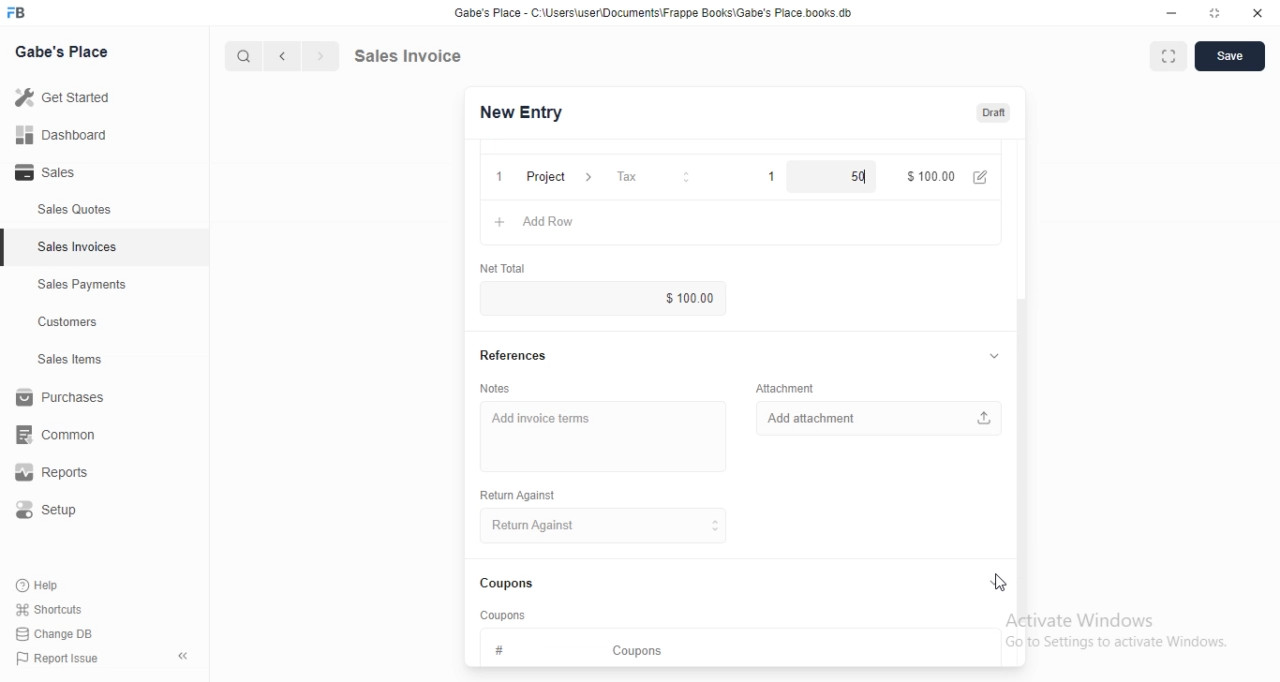  I want to click on collapse, so click(993, 355).